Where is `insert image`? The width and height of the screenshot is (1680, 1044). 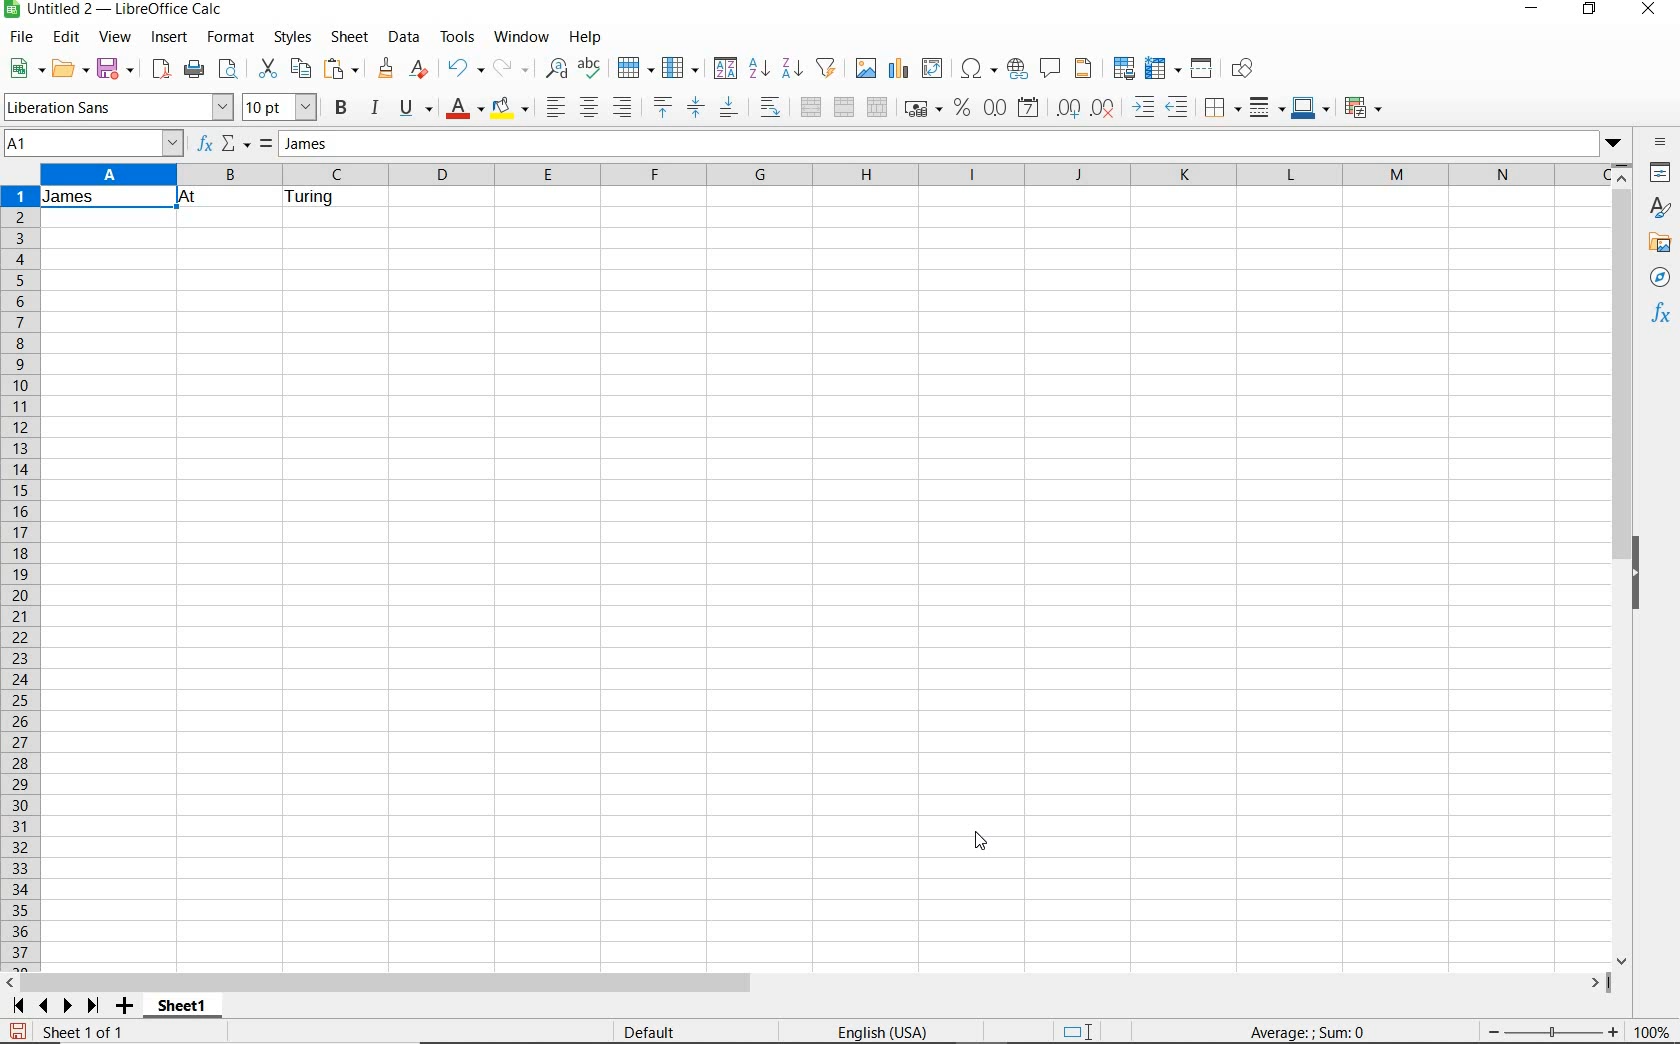
insert image is located at coordinates (867, 69).